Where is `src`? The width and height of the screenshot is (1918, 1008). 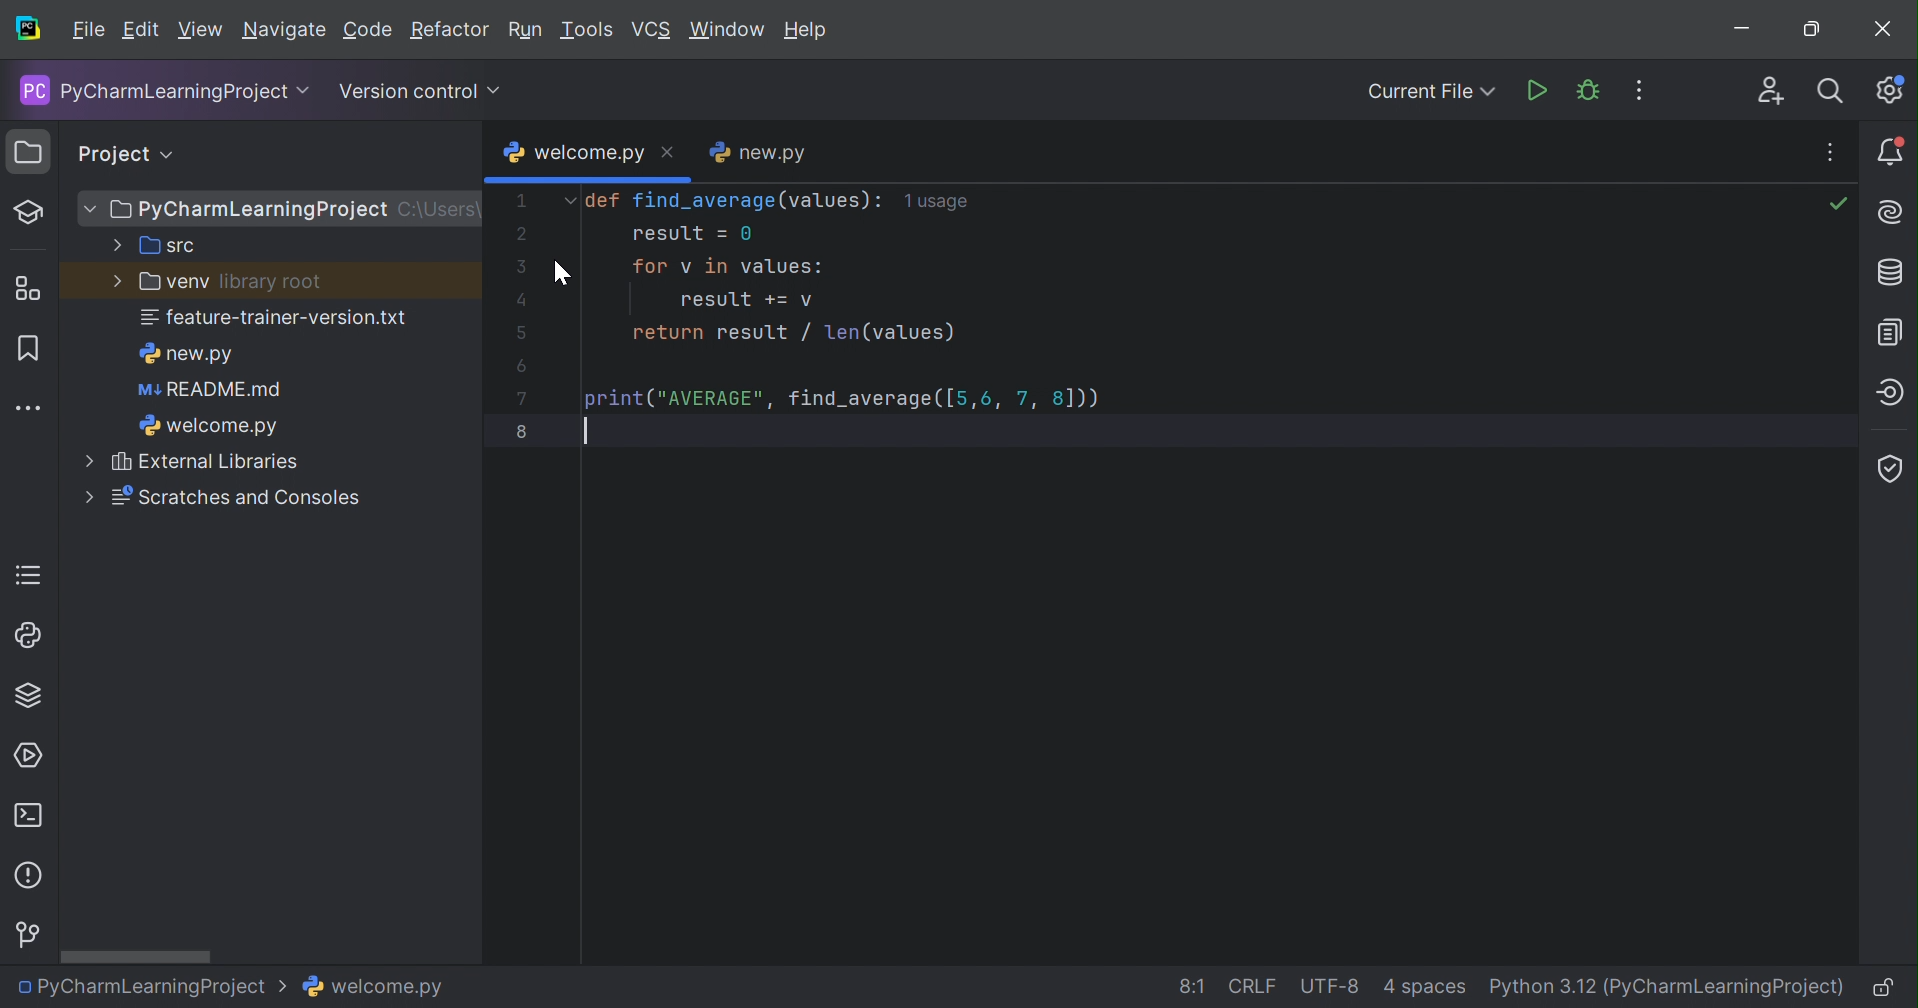
src is located at coordinates (156, 247).